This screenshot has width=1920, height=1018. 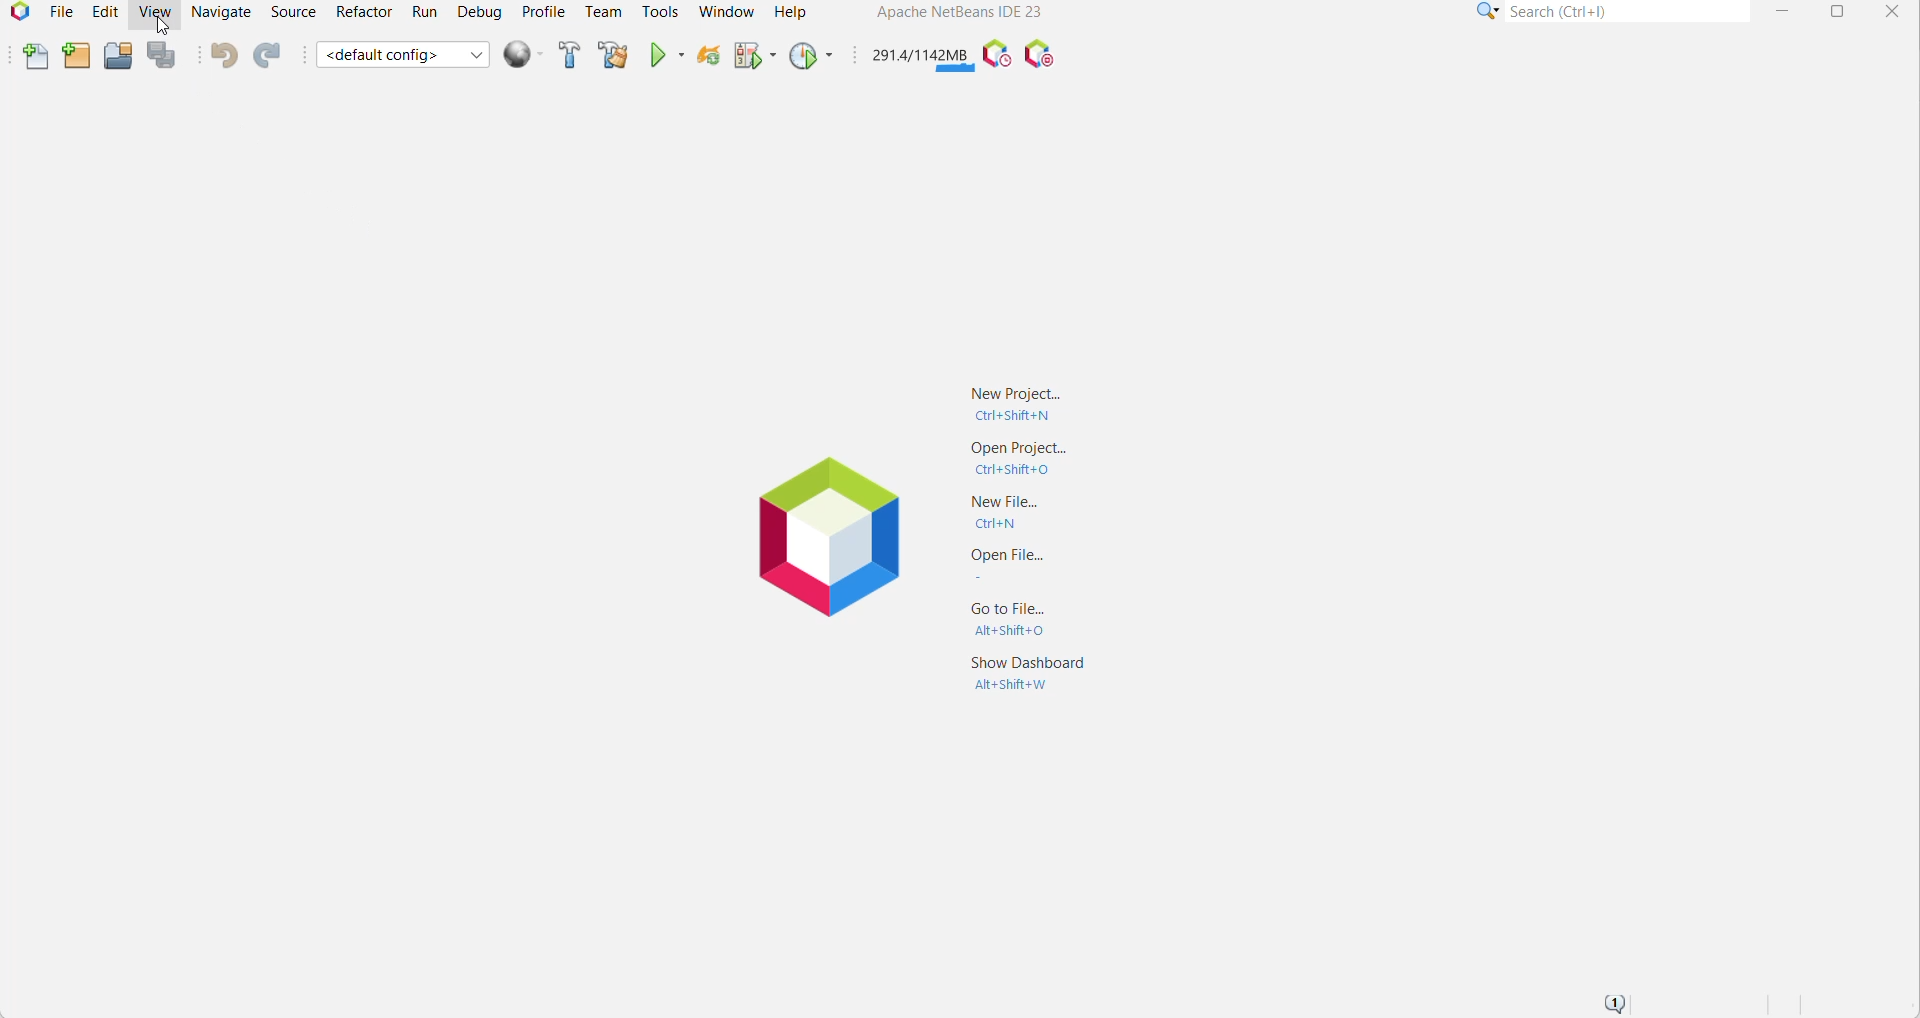 I want to click on Click to force garbage collection, so click(x=919, y=55).